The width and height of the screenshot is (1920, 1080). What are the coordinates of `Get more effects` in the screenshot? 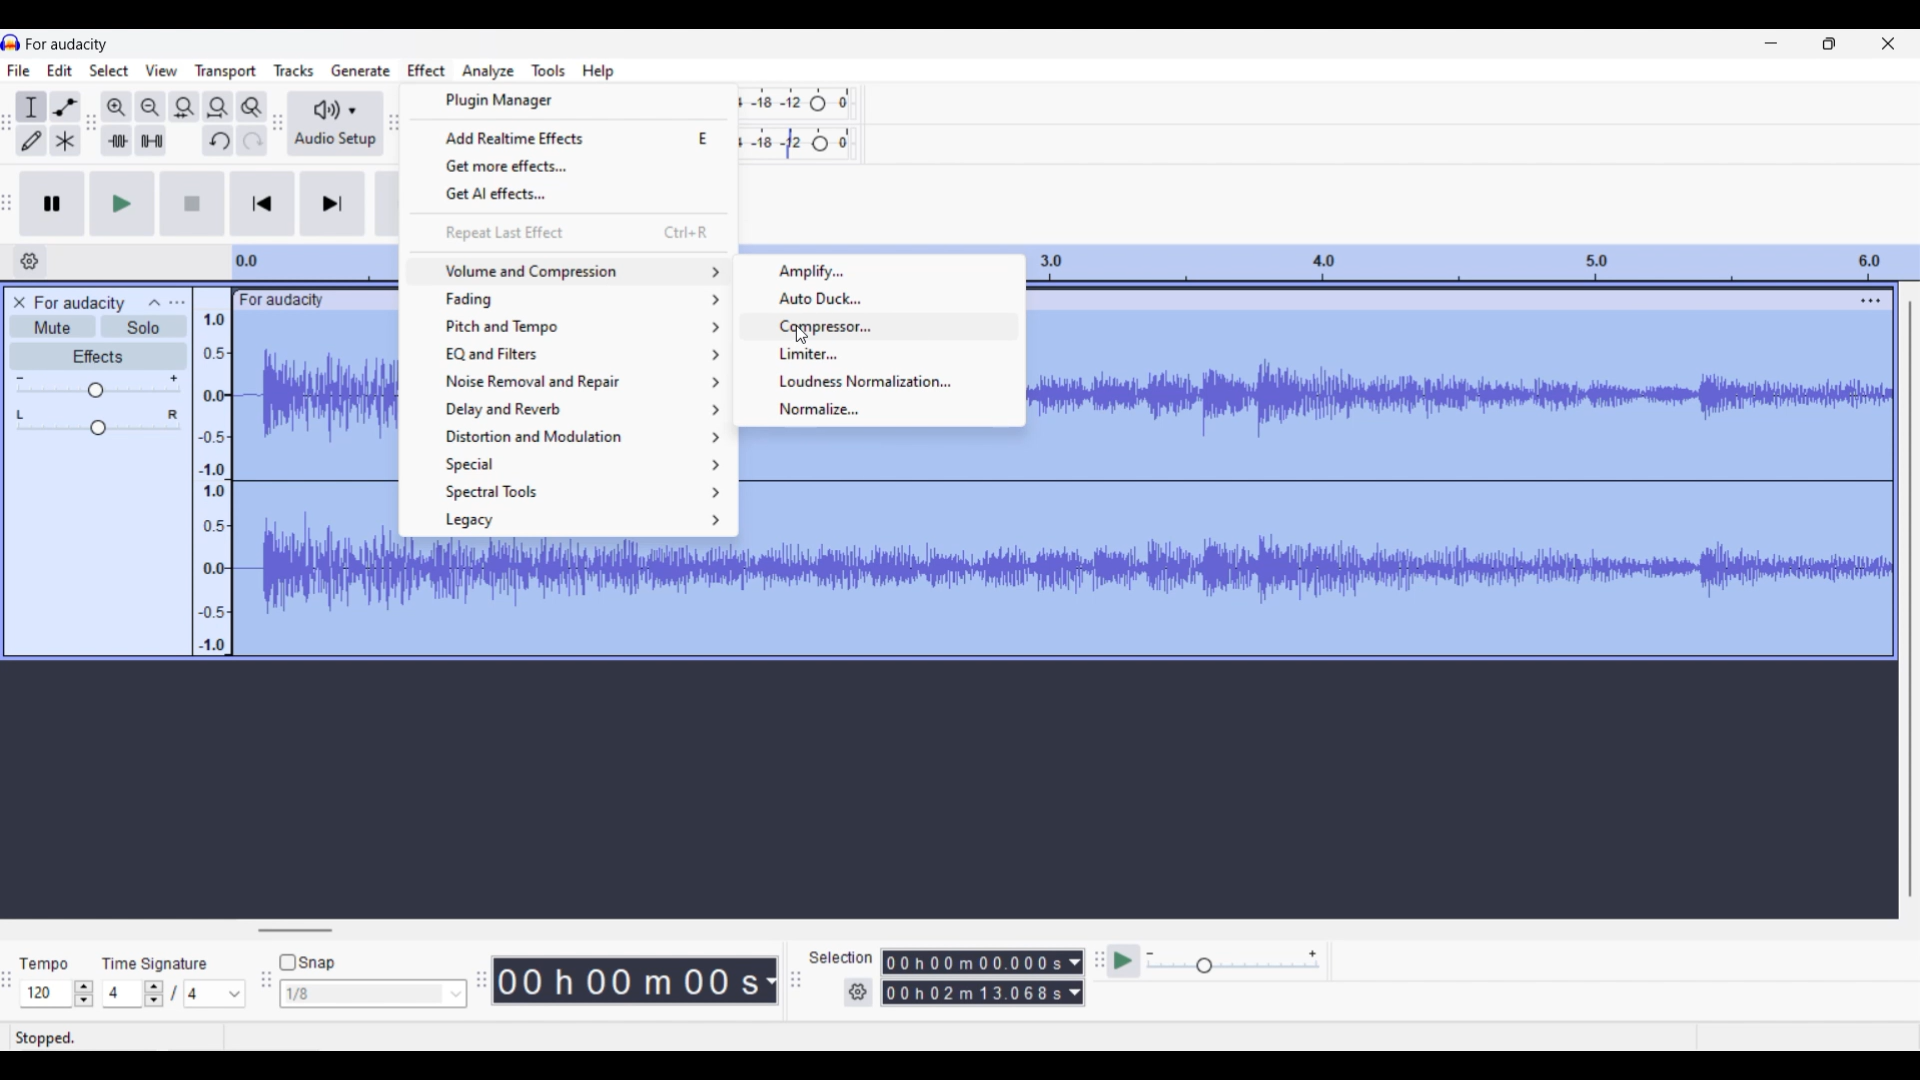 It's located at (571, 166).